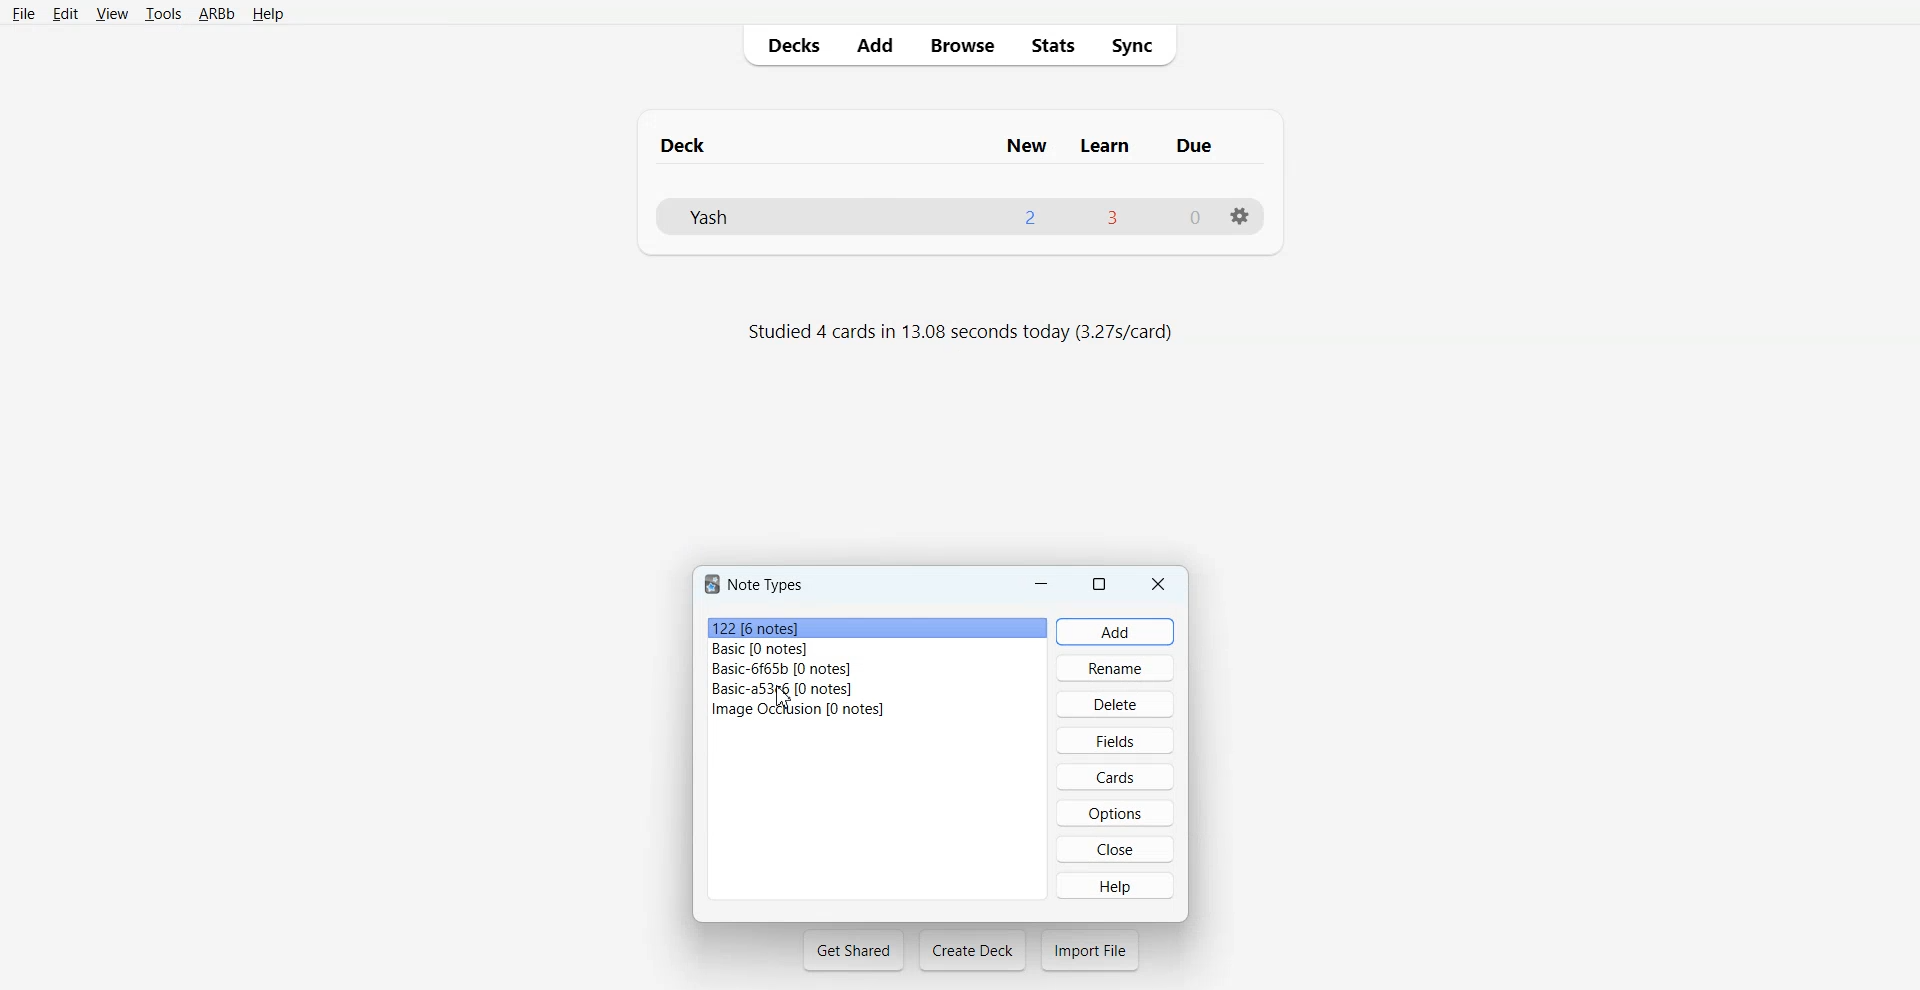  What do you see at coordinates (1114, 777) in the screenshot?
I see `Cards` at bounding box center [1114, 777].